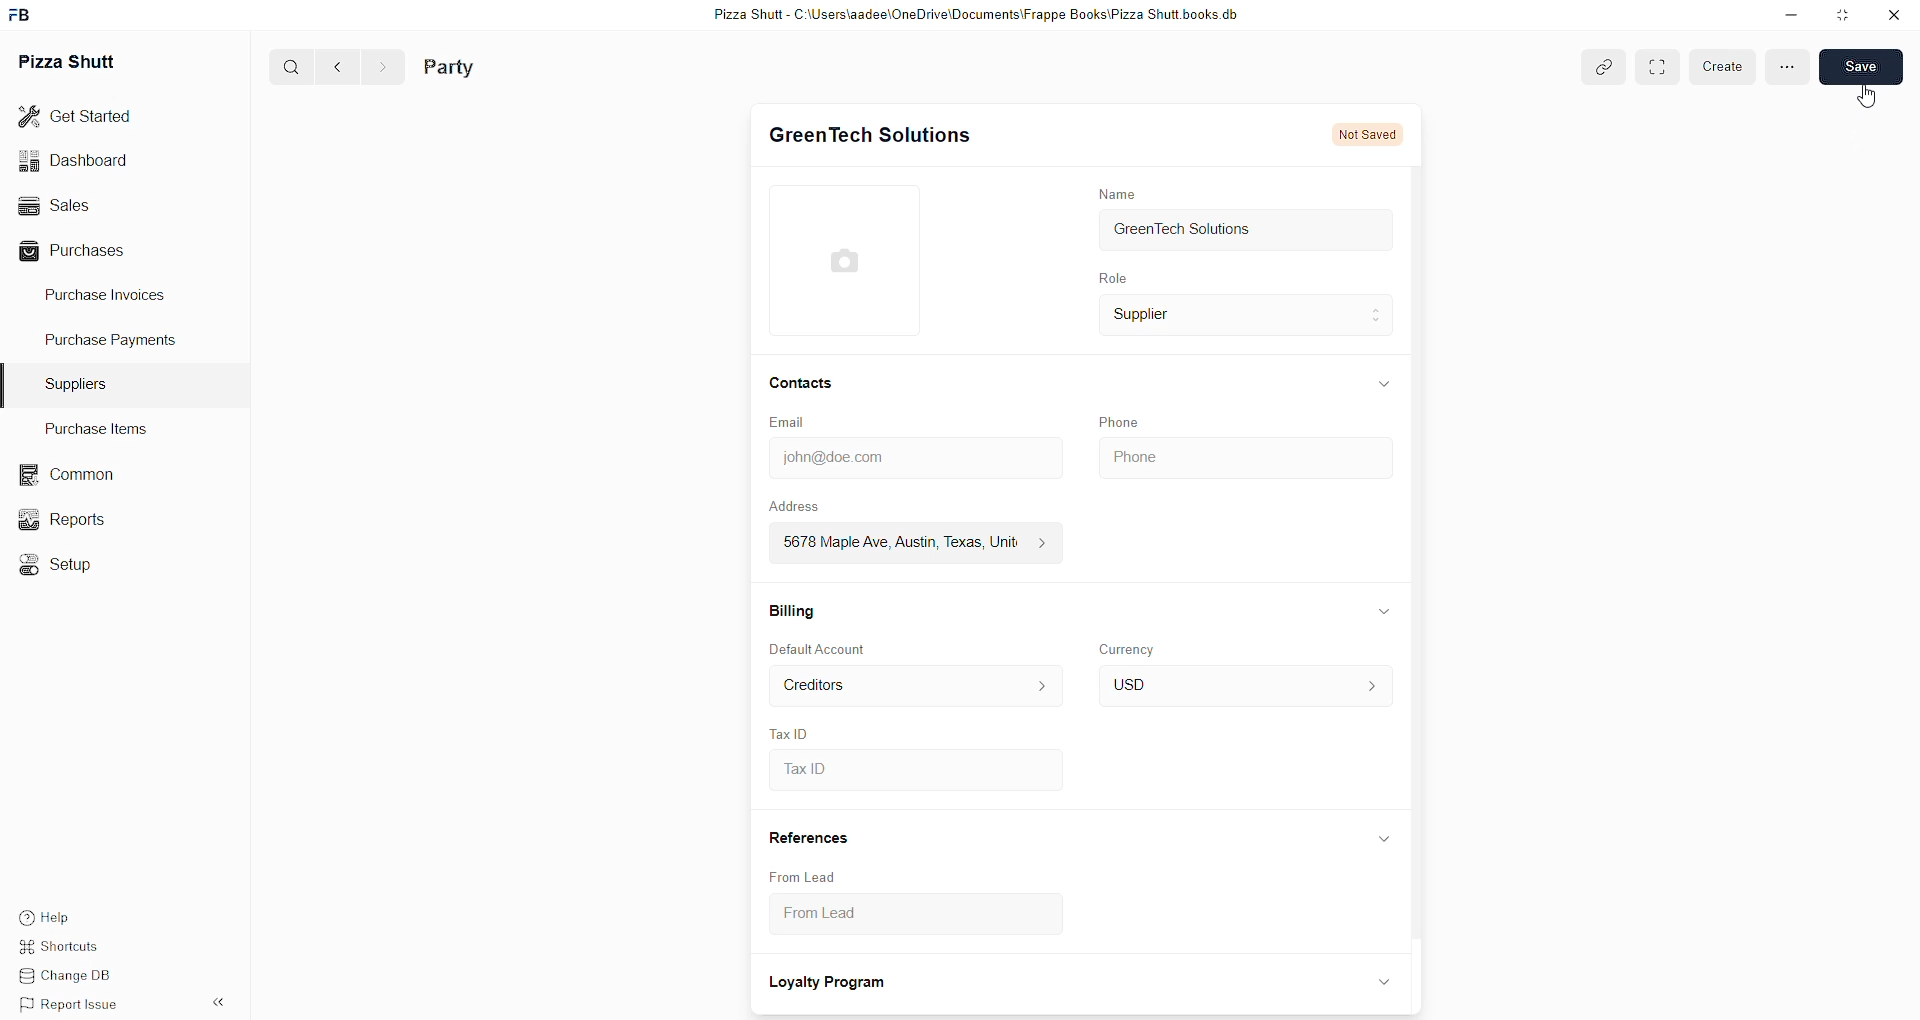  Describe the element at coordinates (851, 260) in the screenshot. I see `placeholder for image` at that location.